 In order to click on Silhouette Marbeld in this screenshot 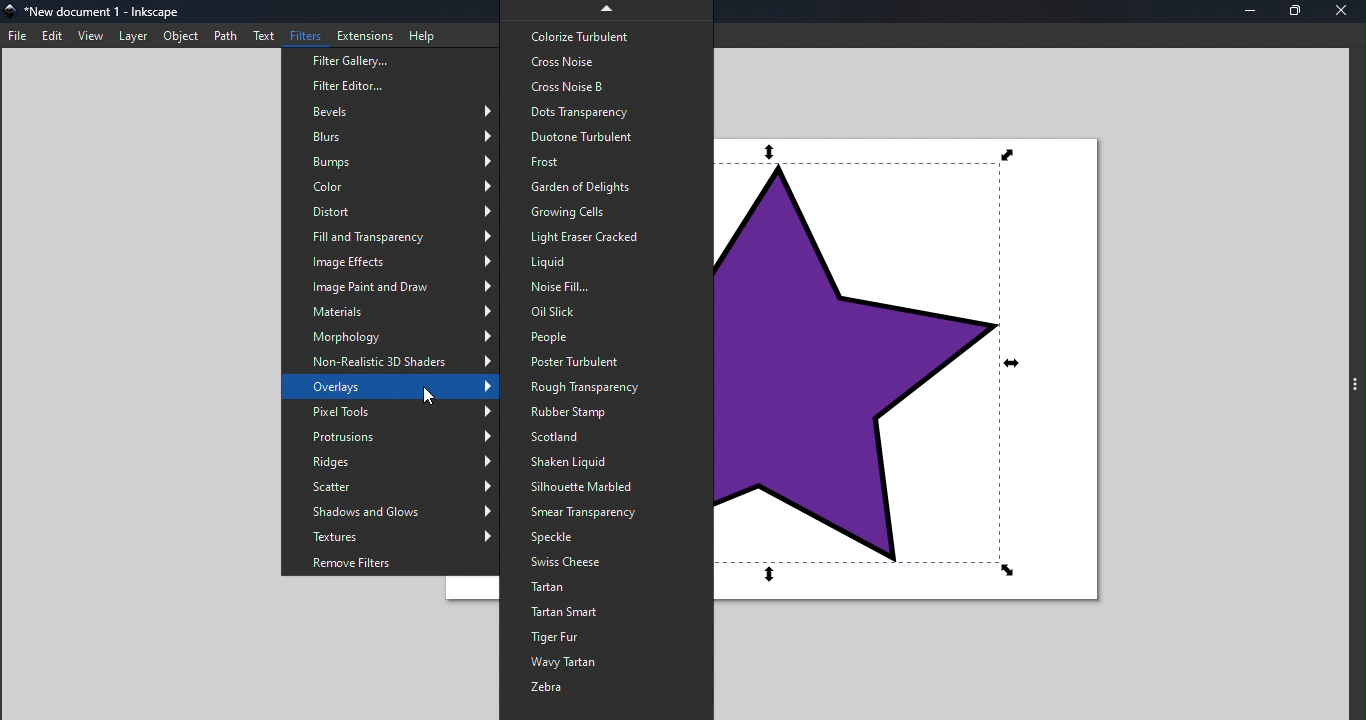, I will do `click(611, 485)`.